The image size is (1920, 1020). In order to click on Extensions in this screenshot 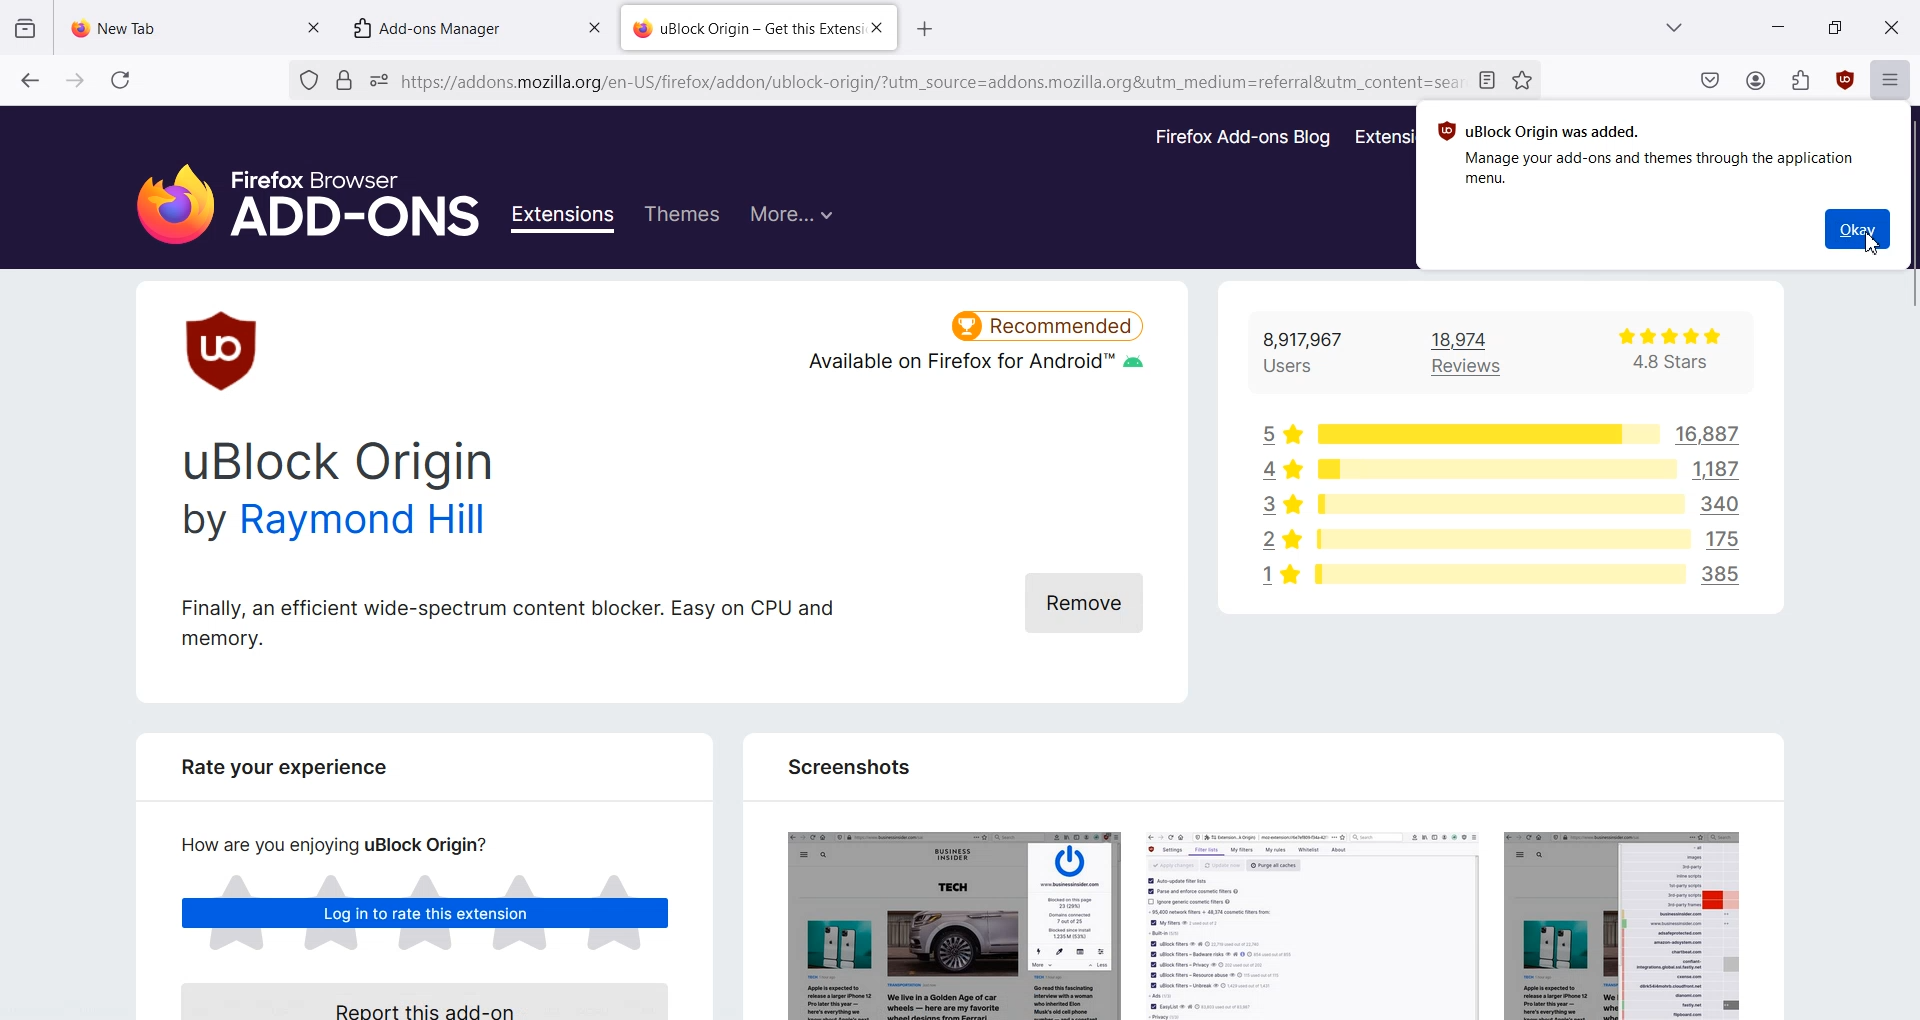, I will do `click(1806, 81)`.